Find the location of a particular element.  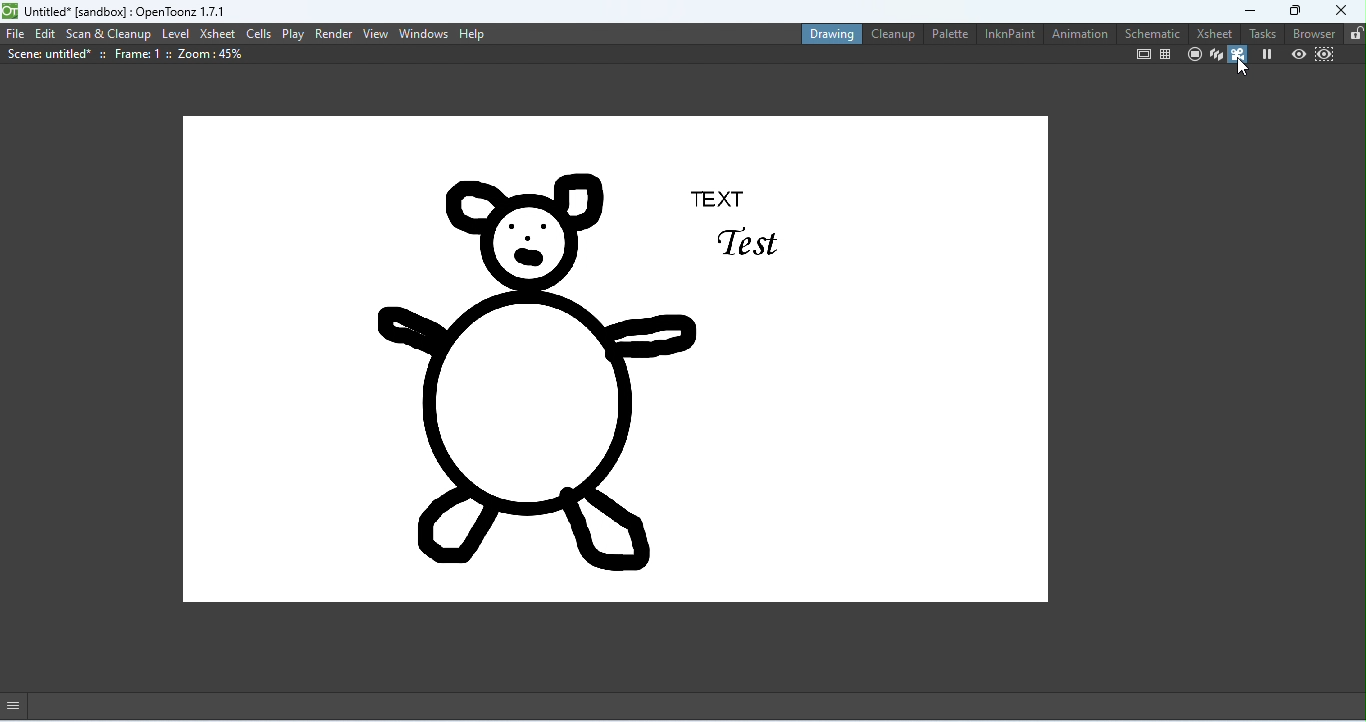

edit is located at coordinates (46, 35).